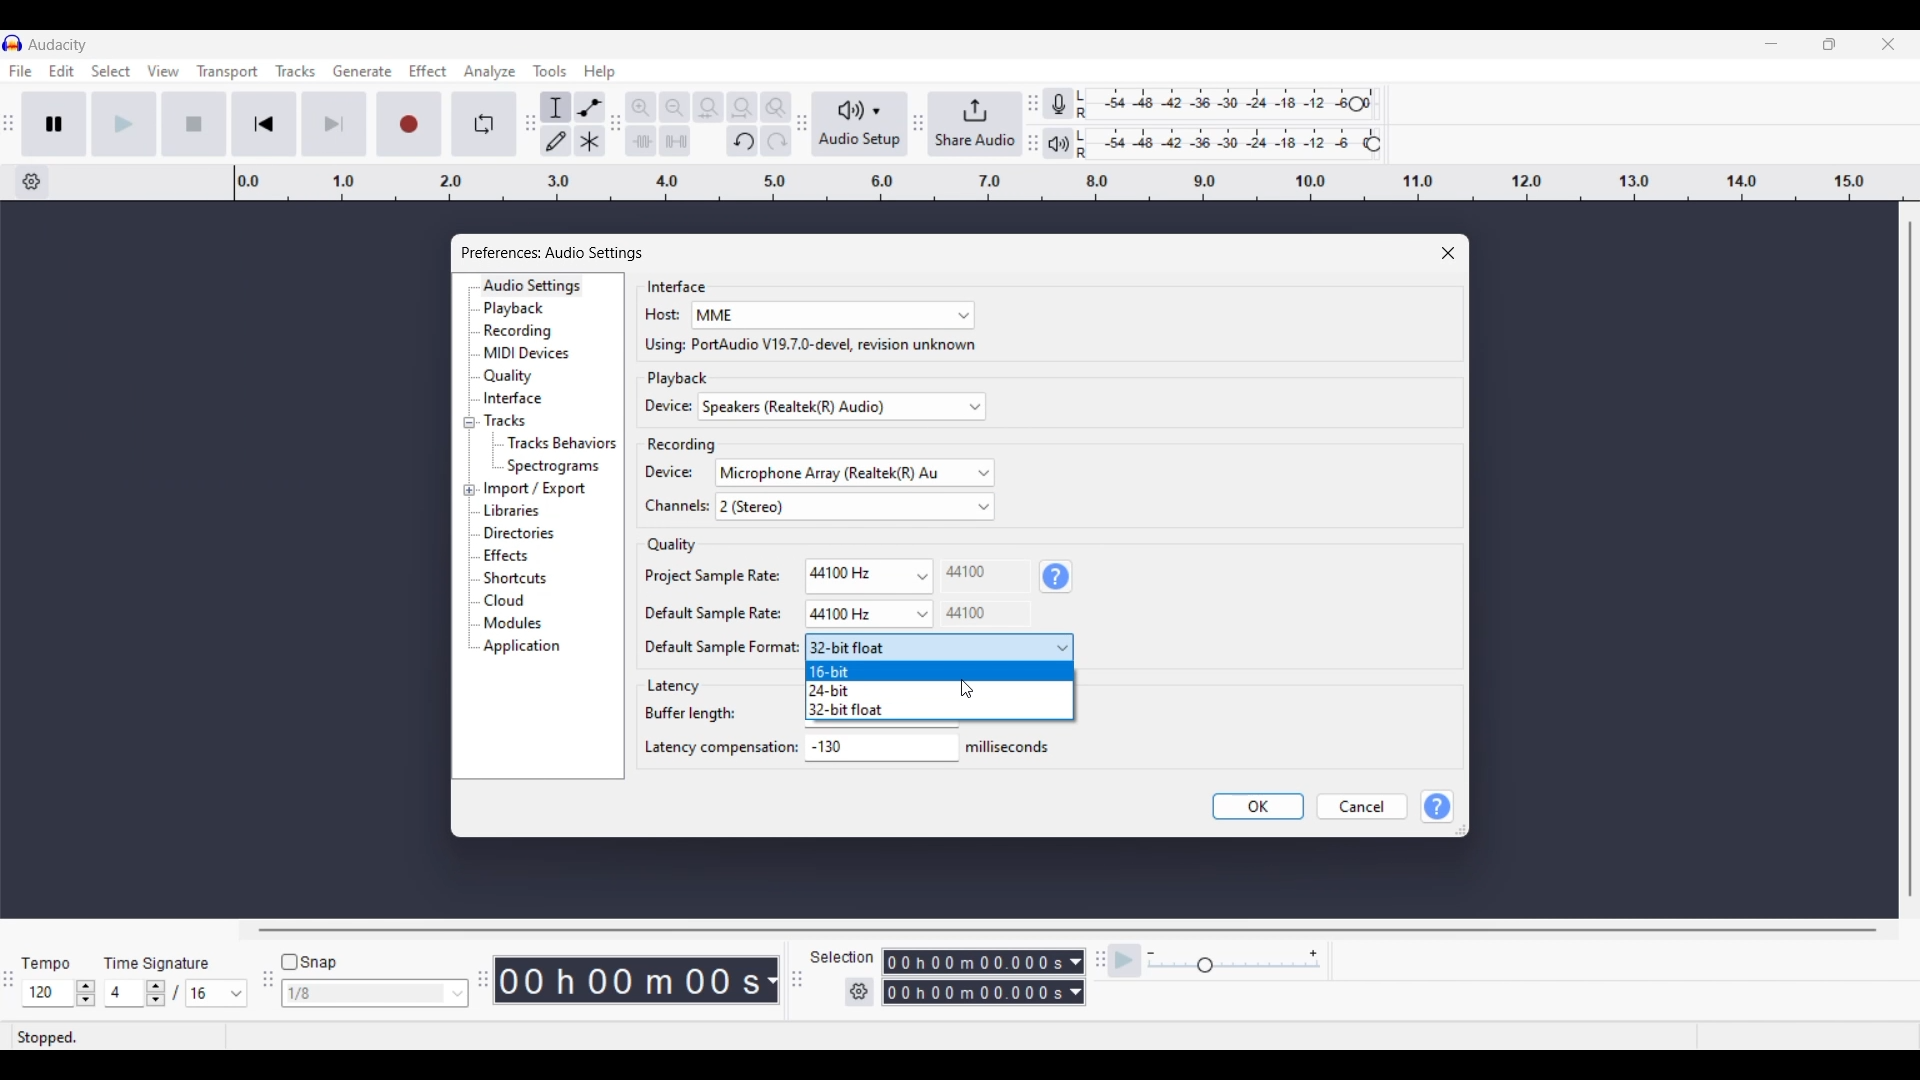 This screenshot has height=1080, width=1920. What do you see at coordinates (541, 510) in the screenshot?
I see `Libraries` at bounding box center [541, 510].